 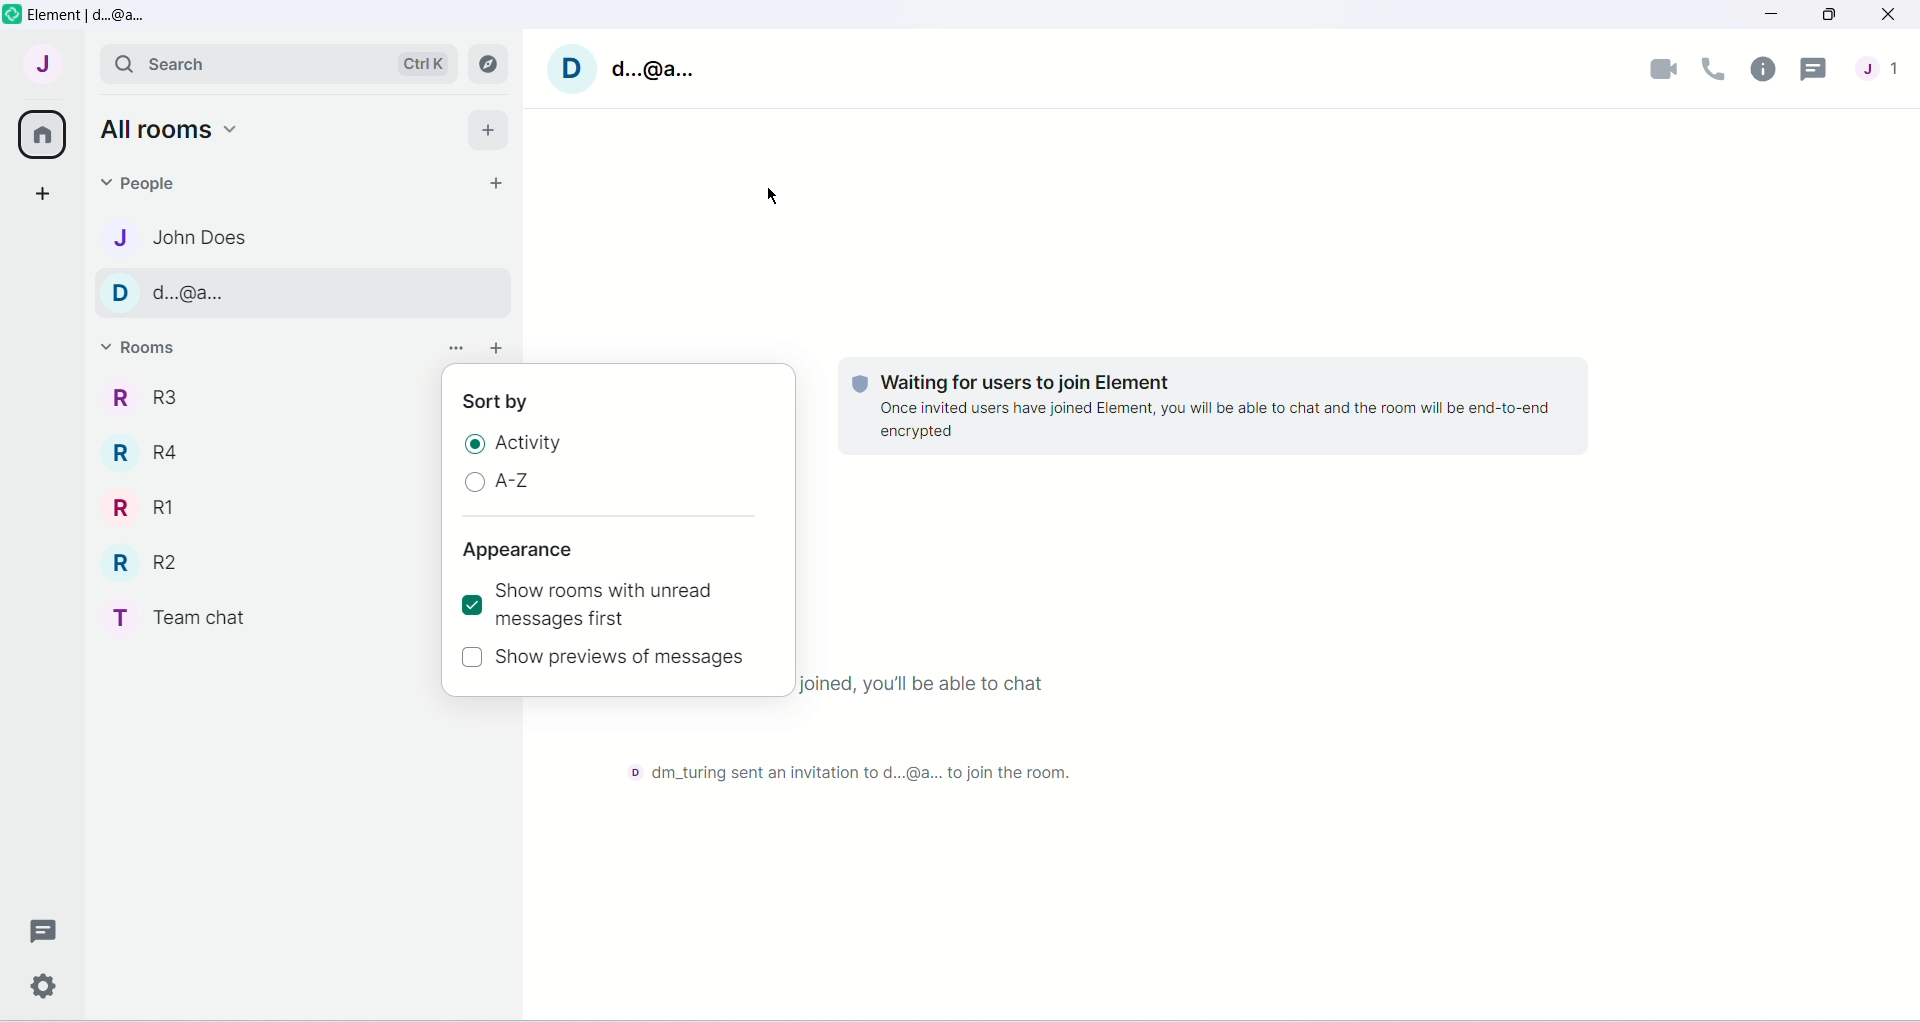 What do you see at coordinates (149, 564) in the screenshot?
I see `Room Name-r2` at bounding box center [149, 564].